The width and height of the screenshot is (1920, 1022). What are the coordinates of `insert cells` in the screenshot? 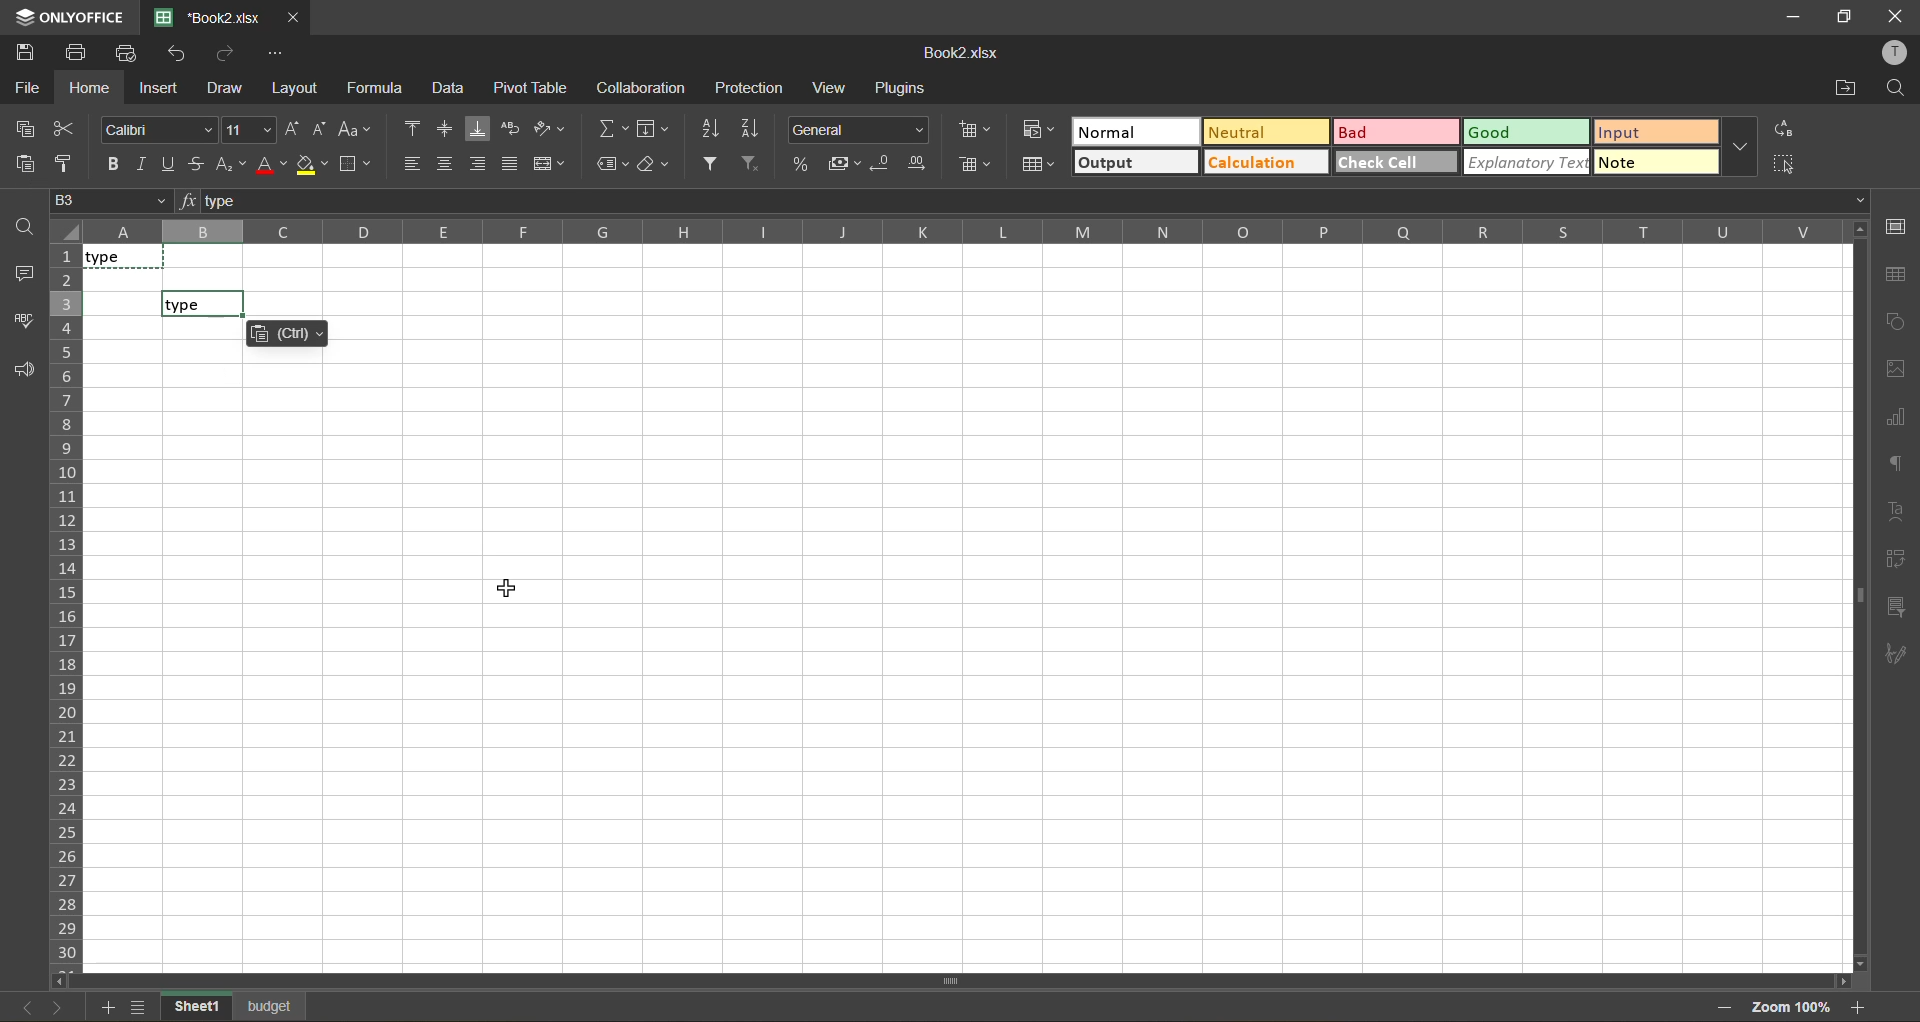 It's located at (976, 130).